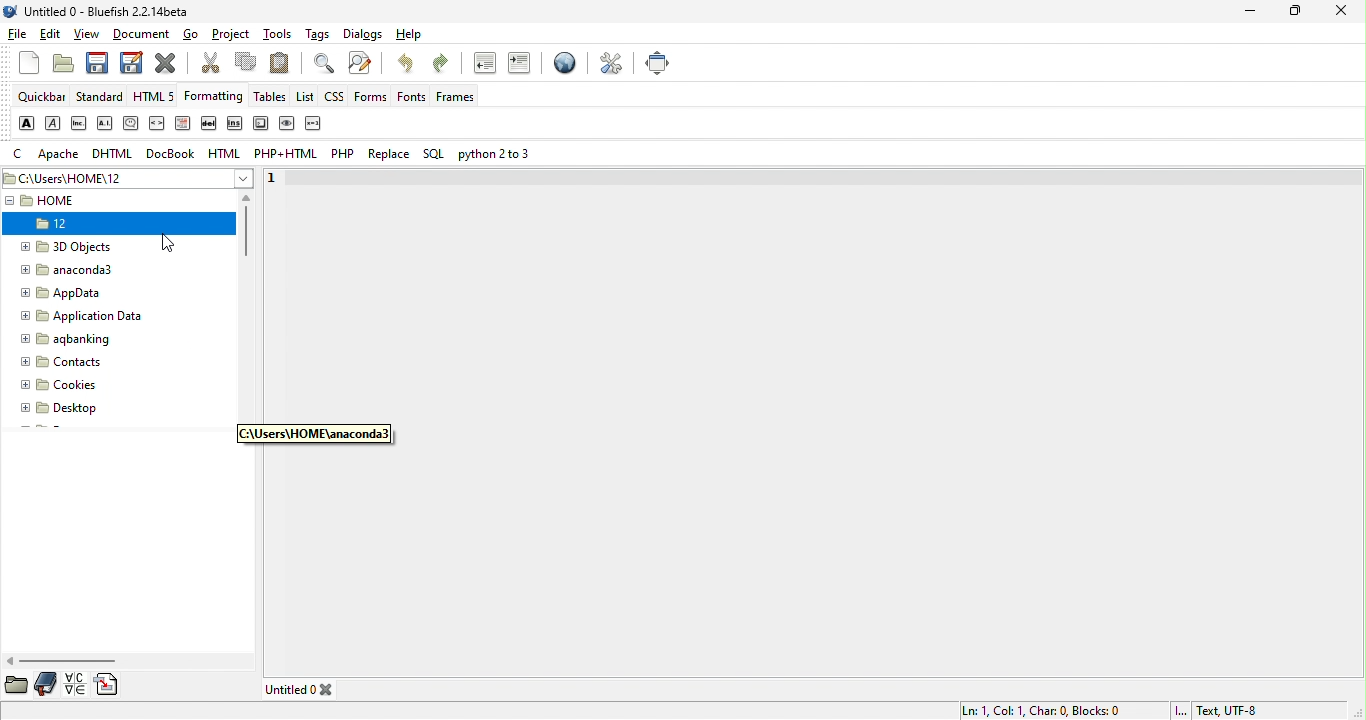  What do you see at coordinates (1290, 14) in the screenshot?
I see `maximize` at bounding box center [1290, 14].